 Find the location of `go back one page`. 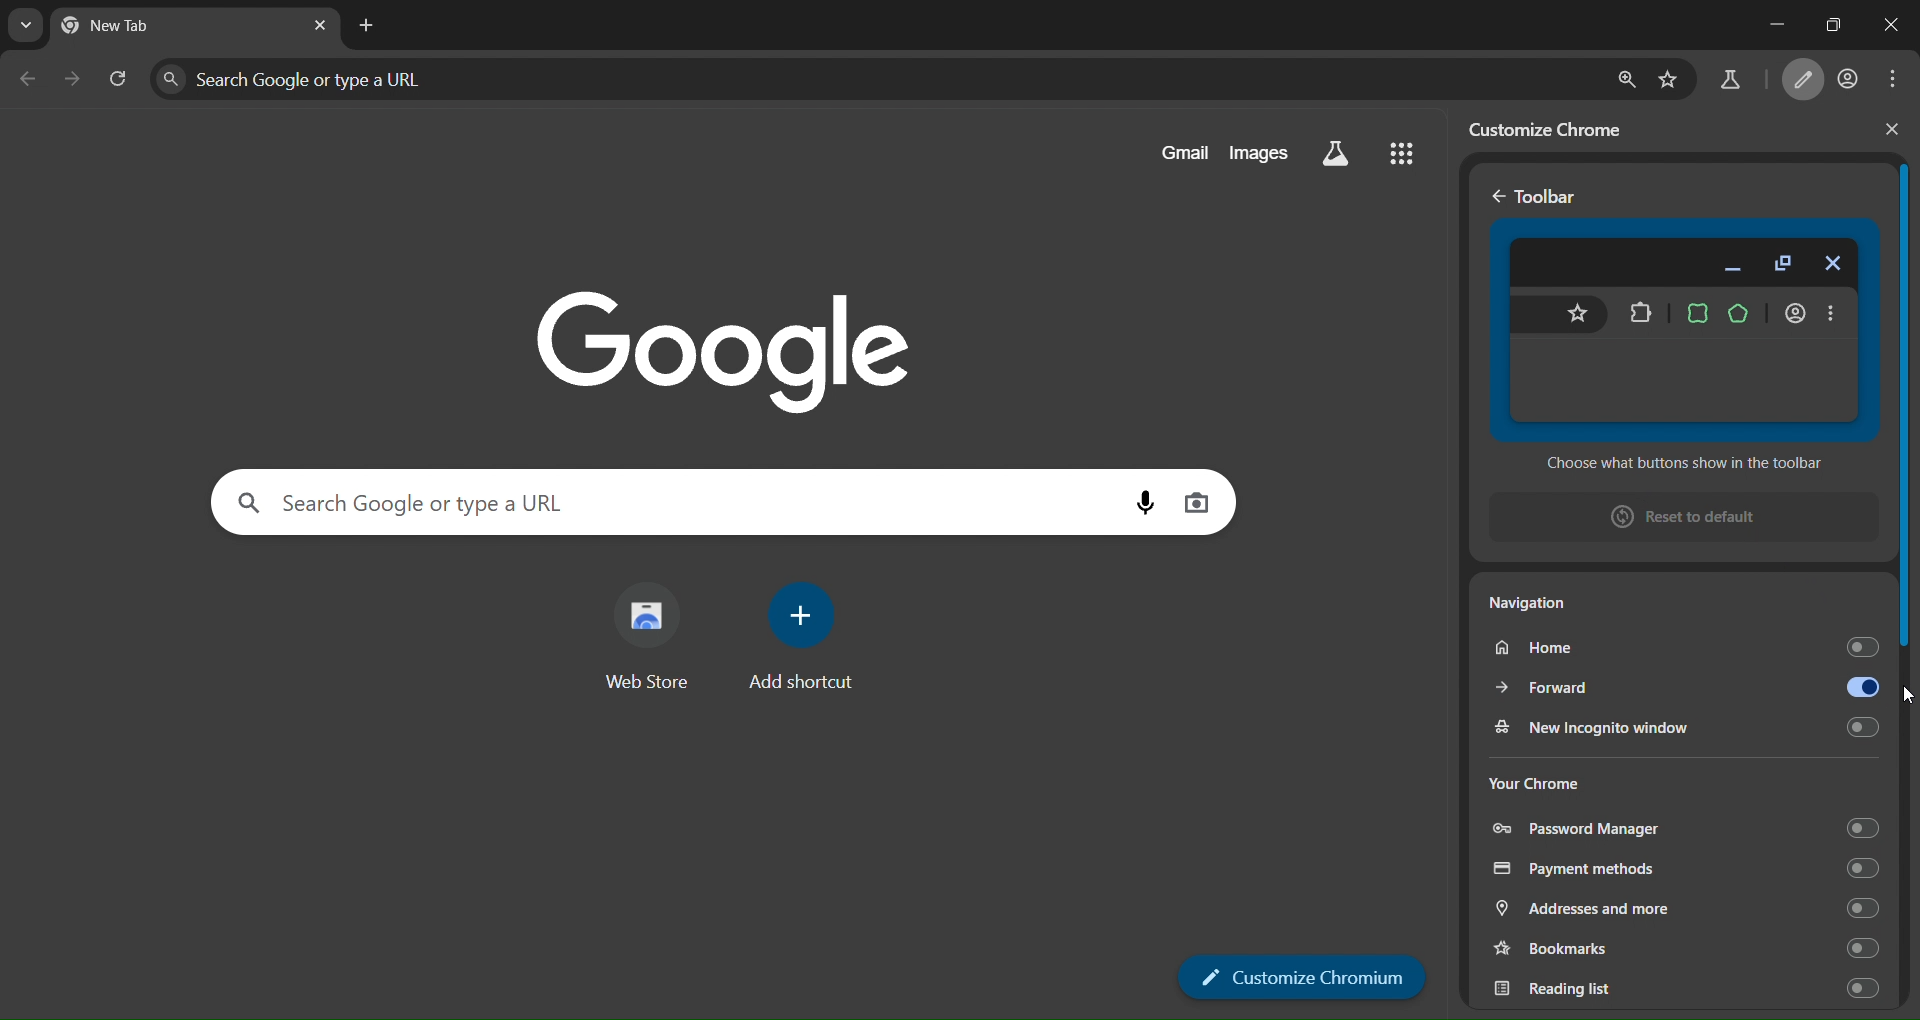

go back one page is located at coordinates (28, 78).